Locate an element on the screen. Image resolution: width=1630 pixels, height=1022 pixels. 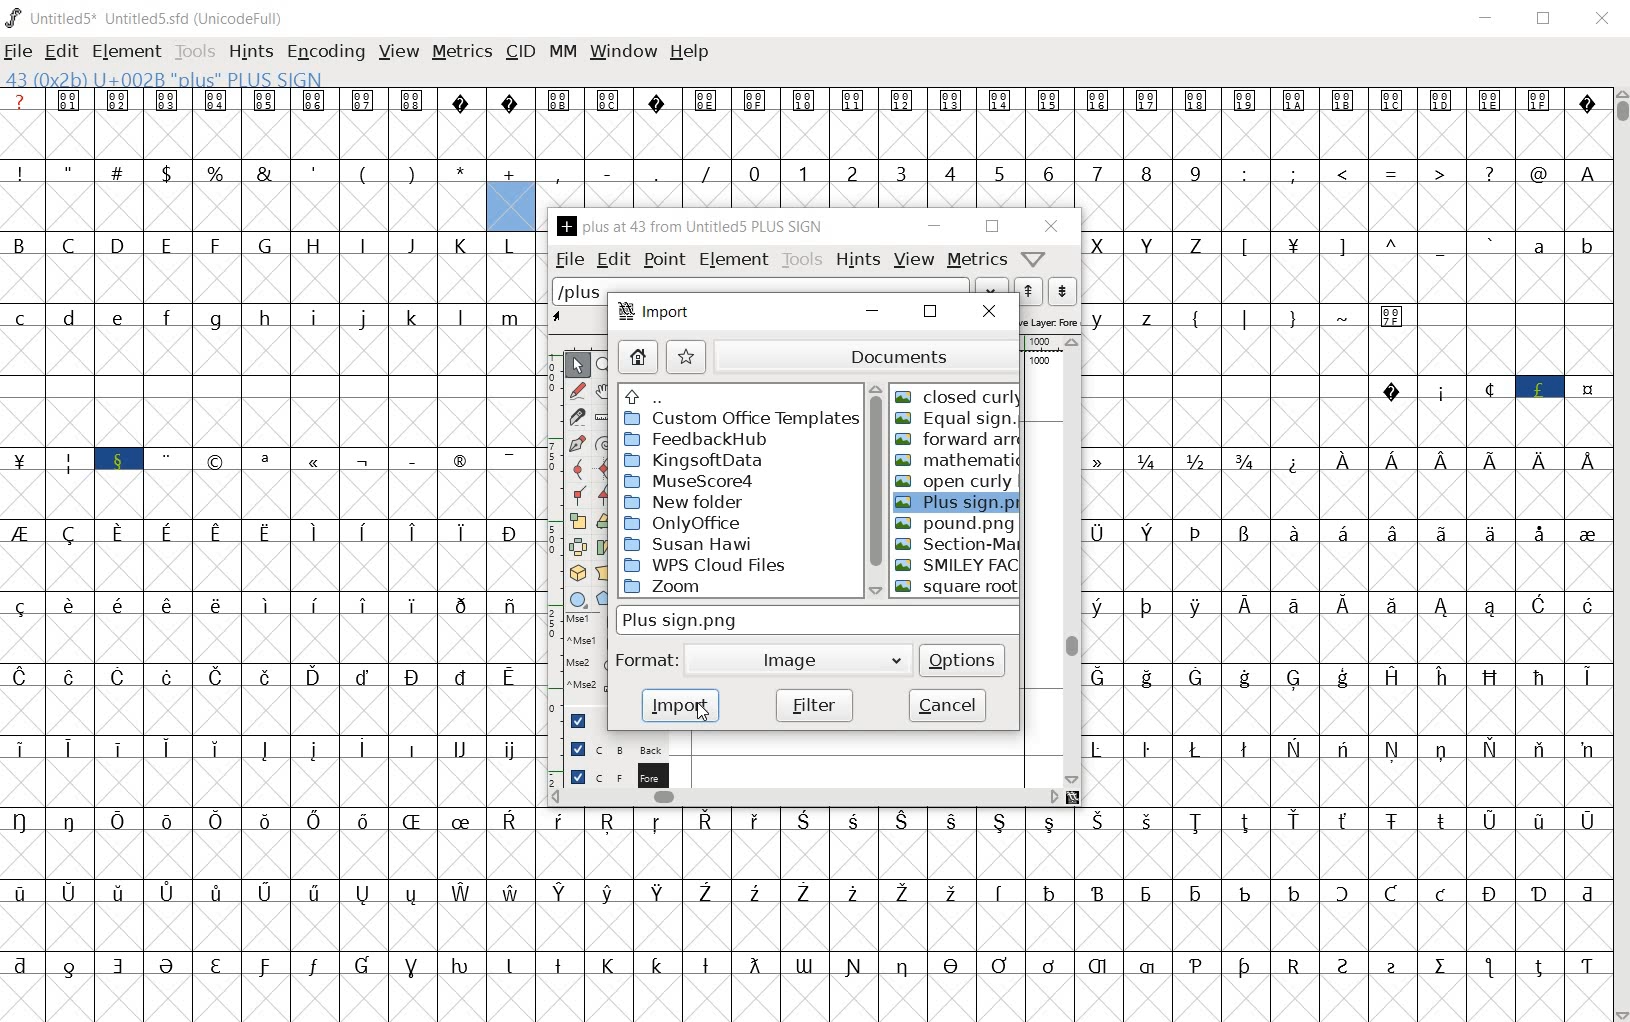
special characters is located at coordinates (96, 486).